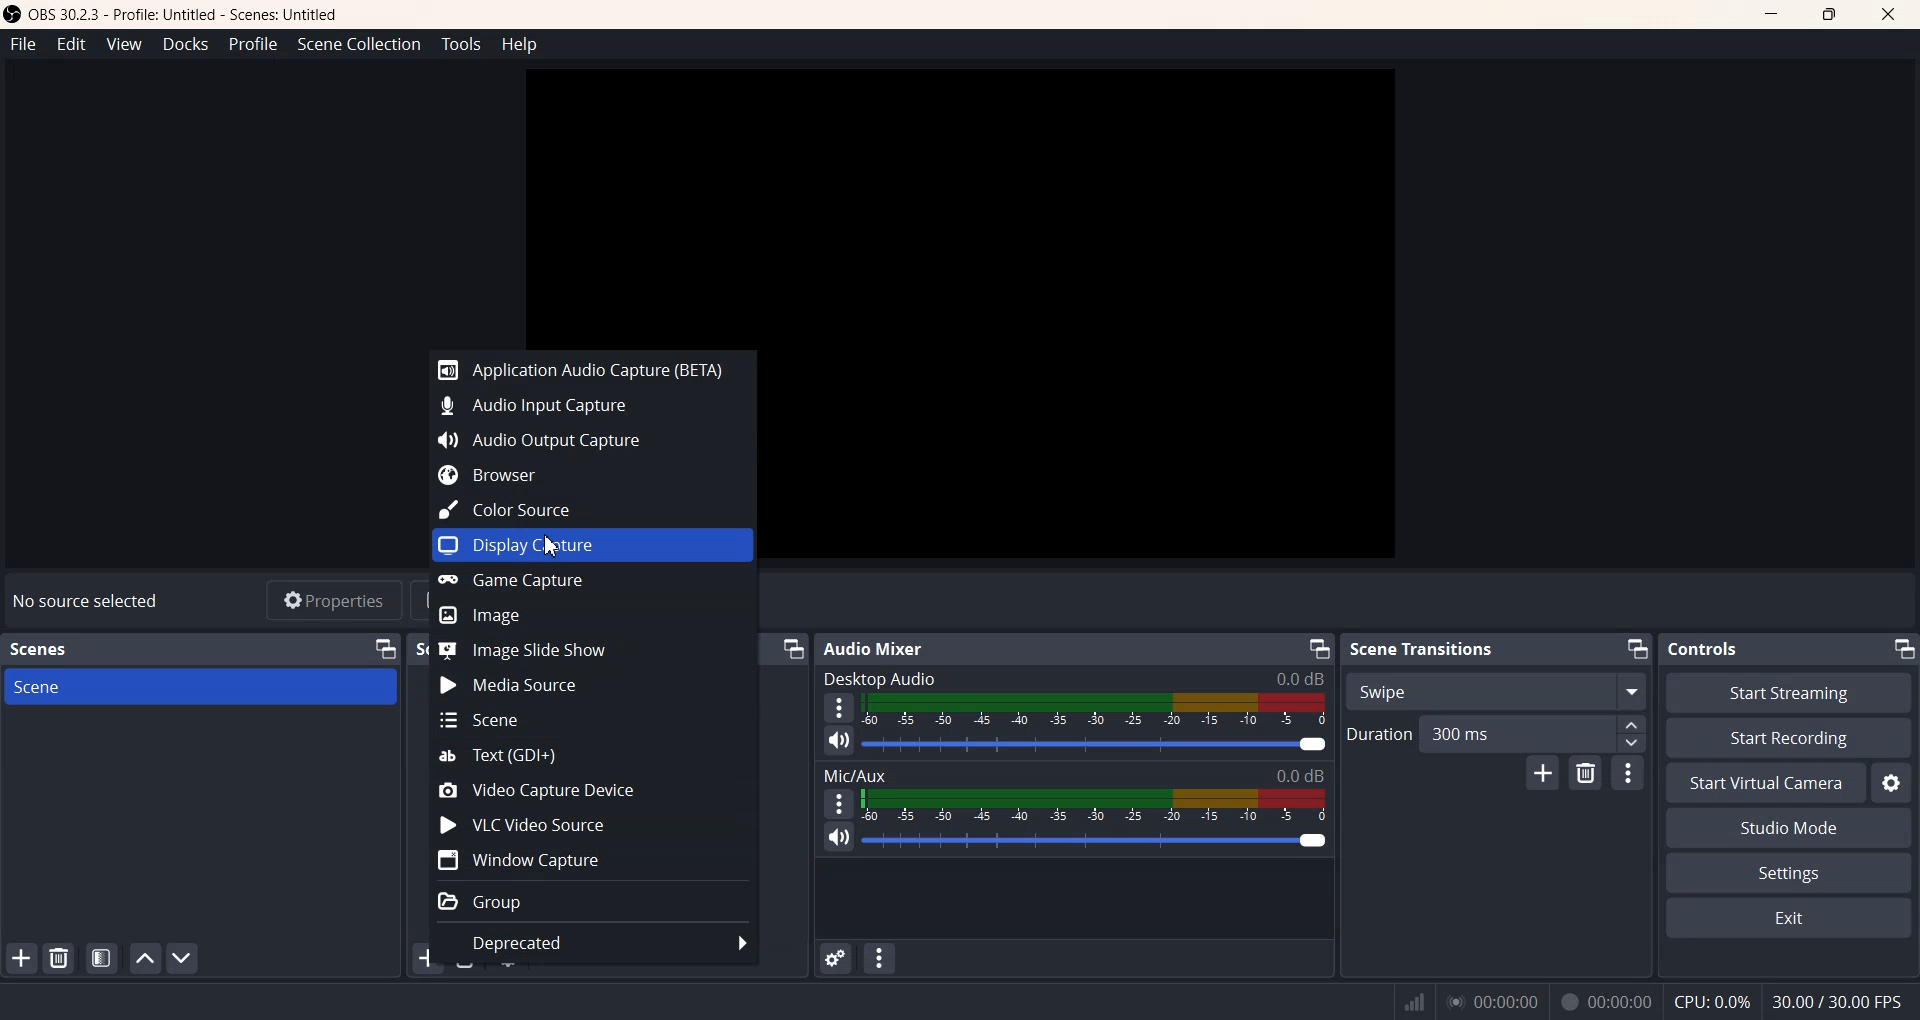  What do you see at coordinates (791, 650) in the screenshot?
I see `Minimize` at bounding box center [791, 650].